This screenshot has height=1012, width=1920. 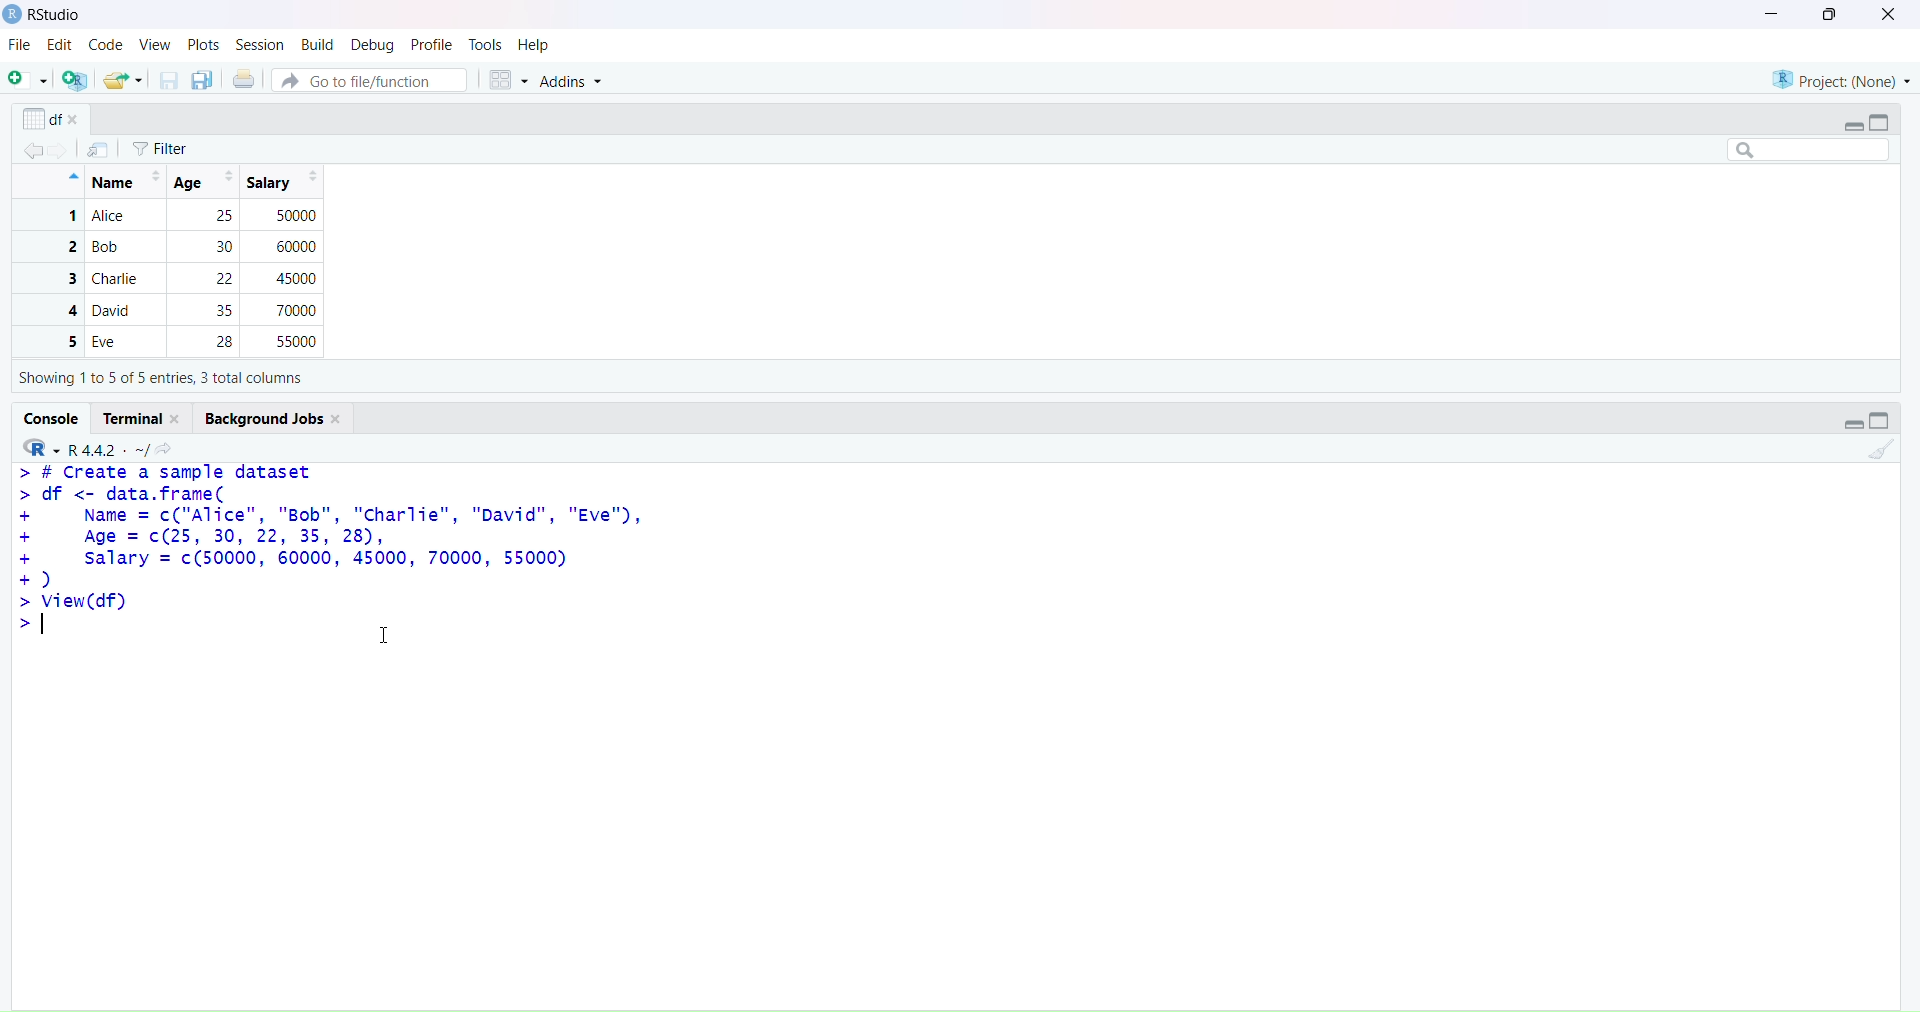 I want to click on options of x, so click(x=56, y=120).